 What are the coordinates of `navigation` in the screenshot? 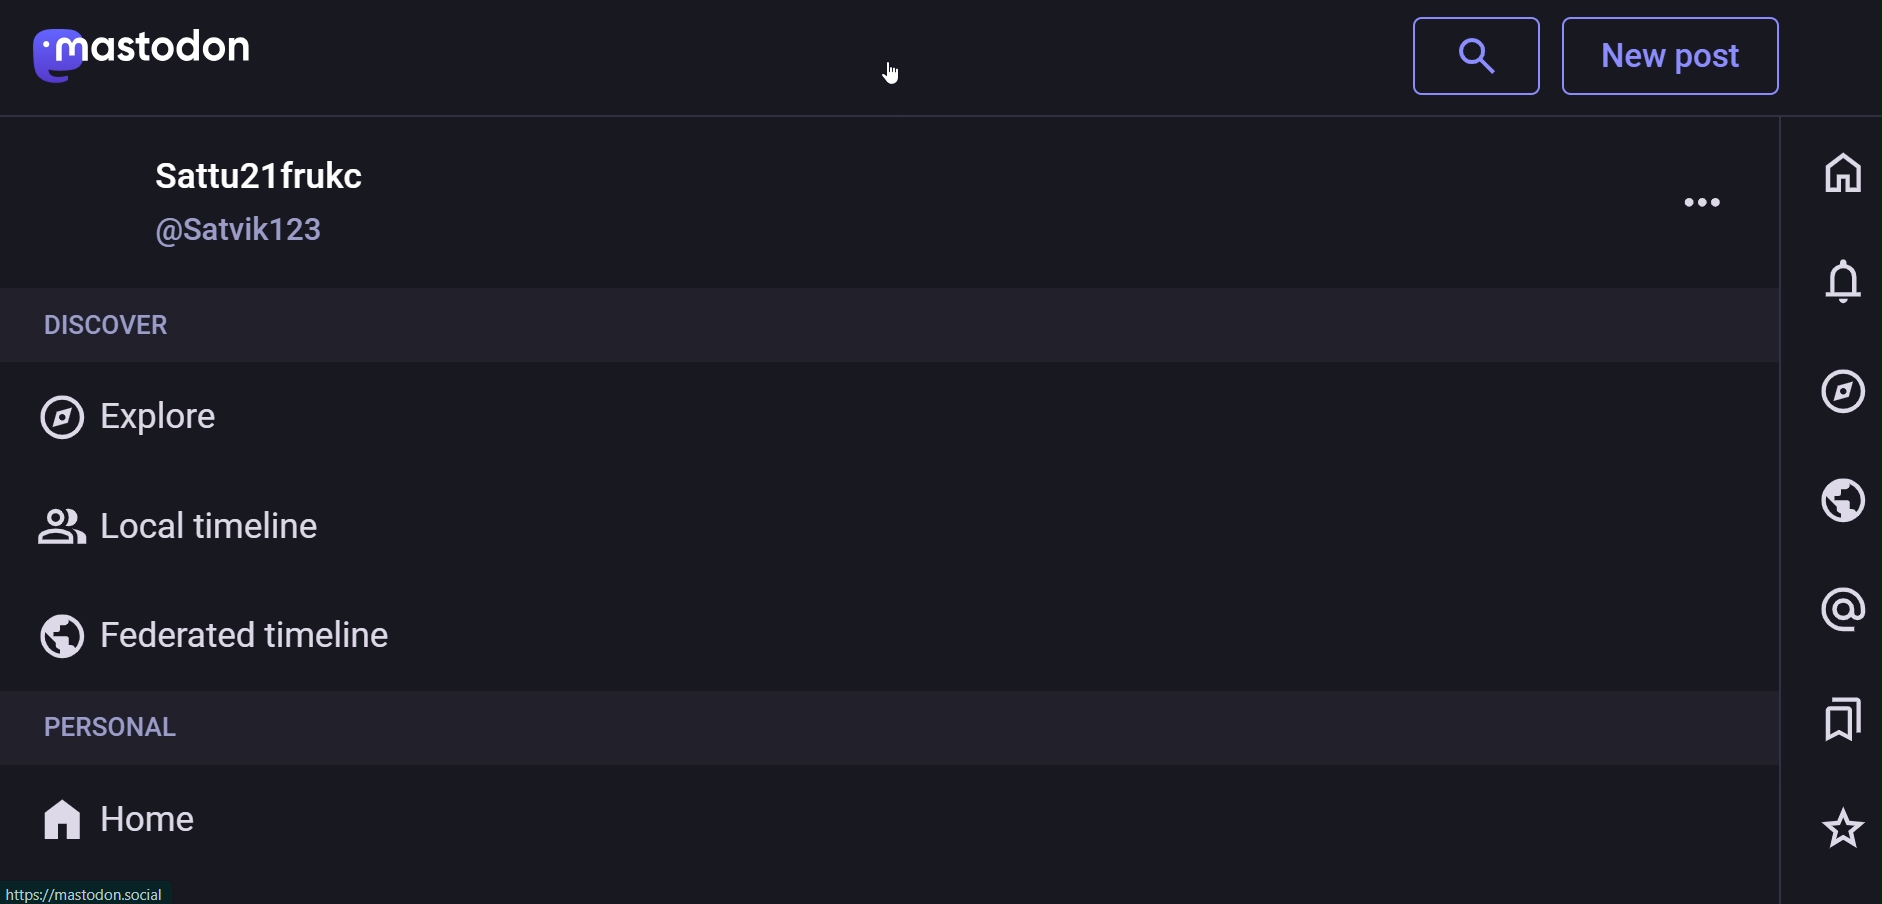 It's located at (1844, 393).